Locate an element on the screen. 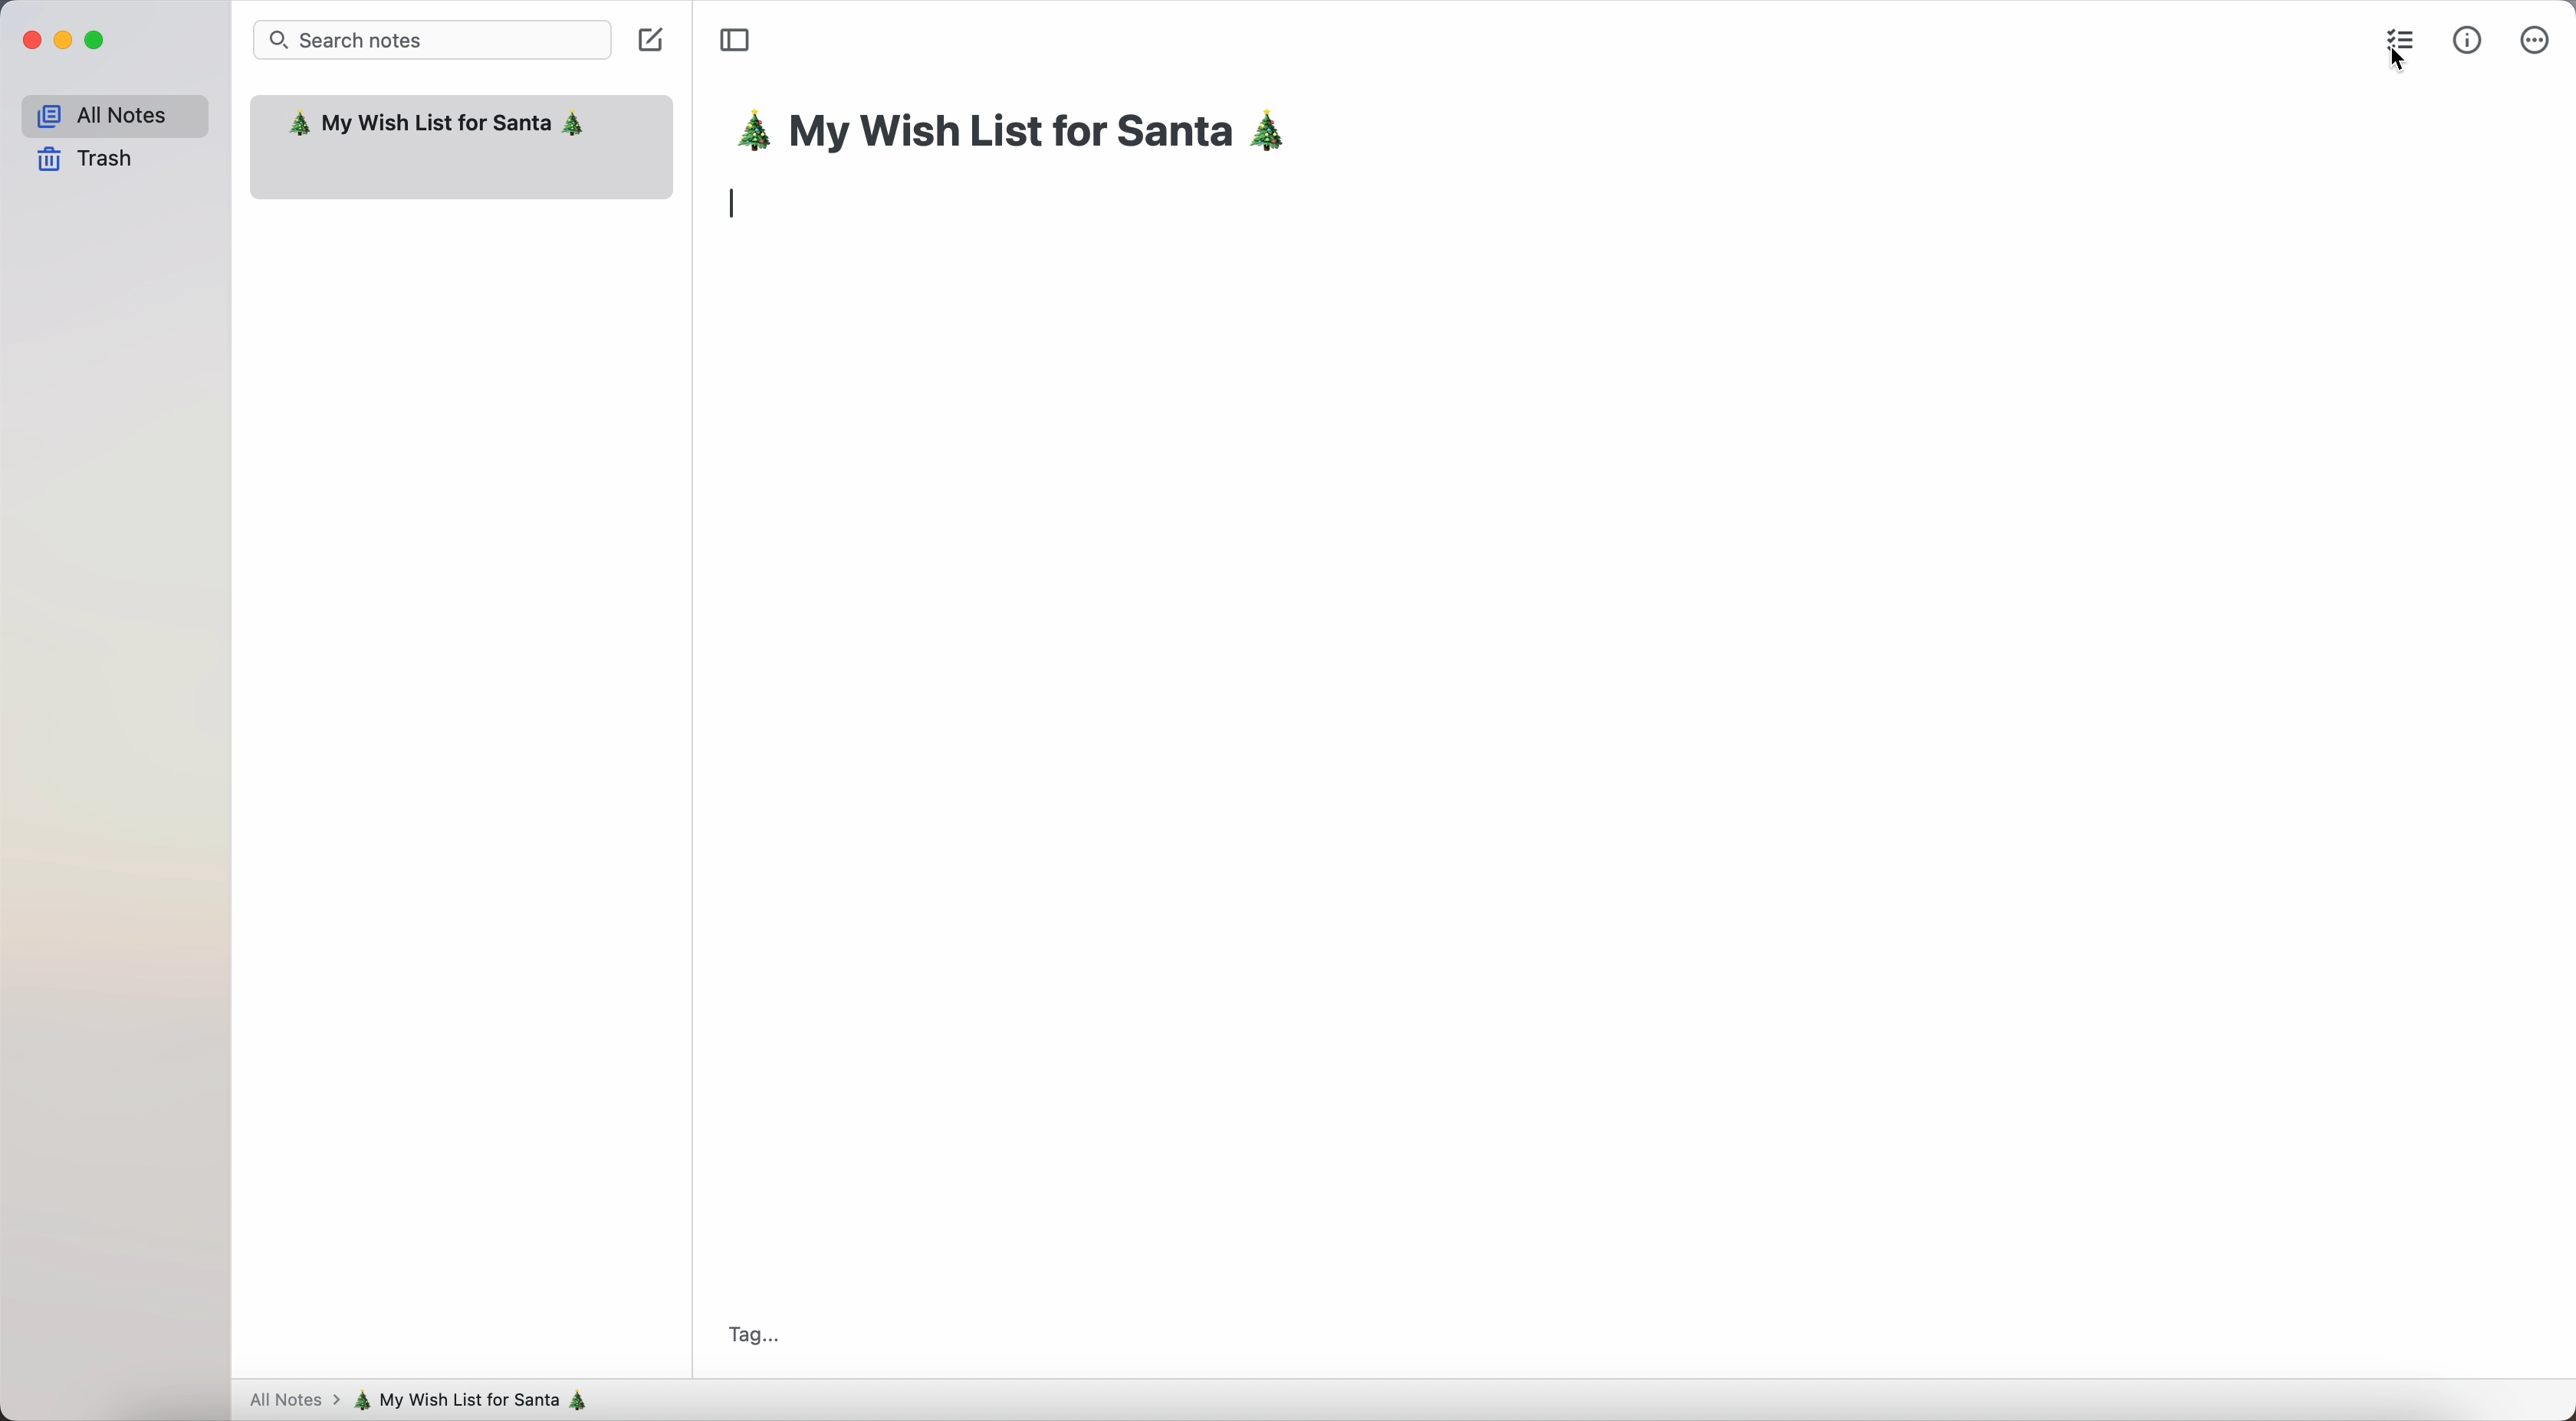  minimize Simplenote is located at coordinates (63, 41).